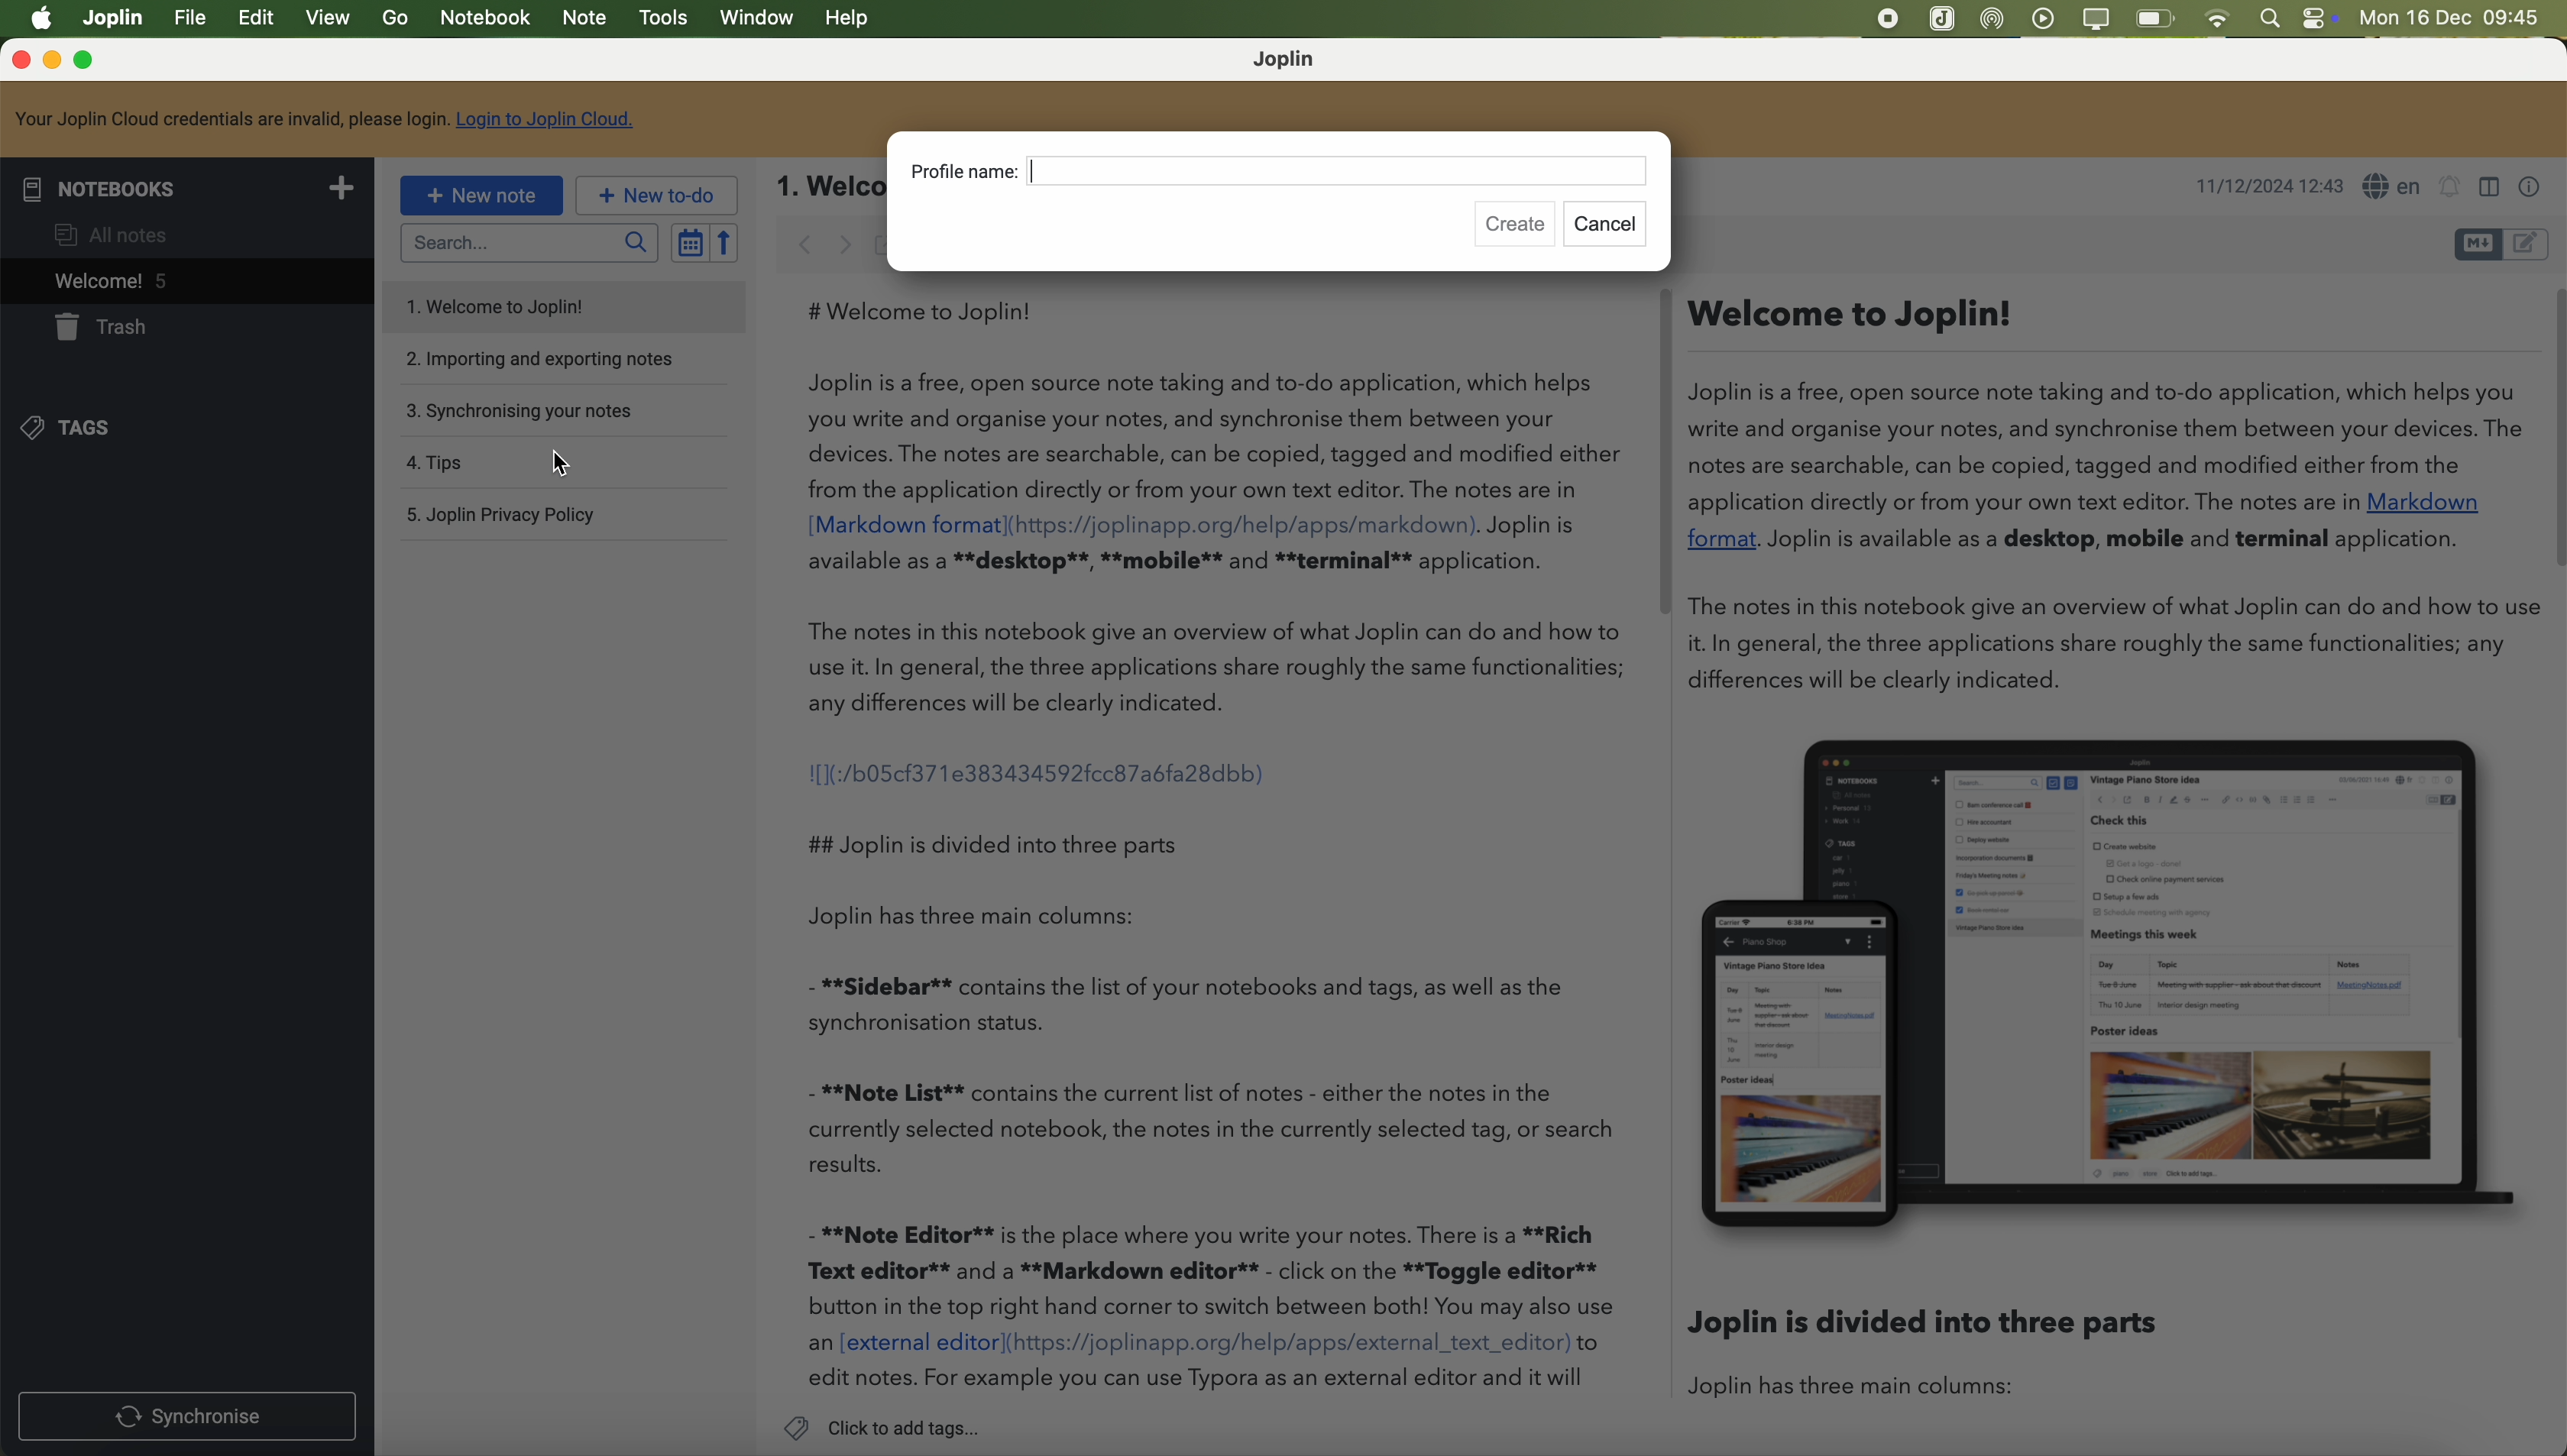 The height and width of the screenshot is (1456, 2567). I want to click on Joplin, so click(1288, 60).